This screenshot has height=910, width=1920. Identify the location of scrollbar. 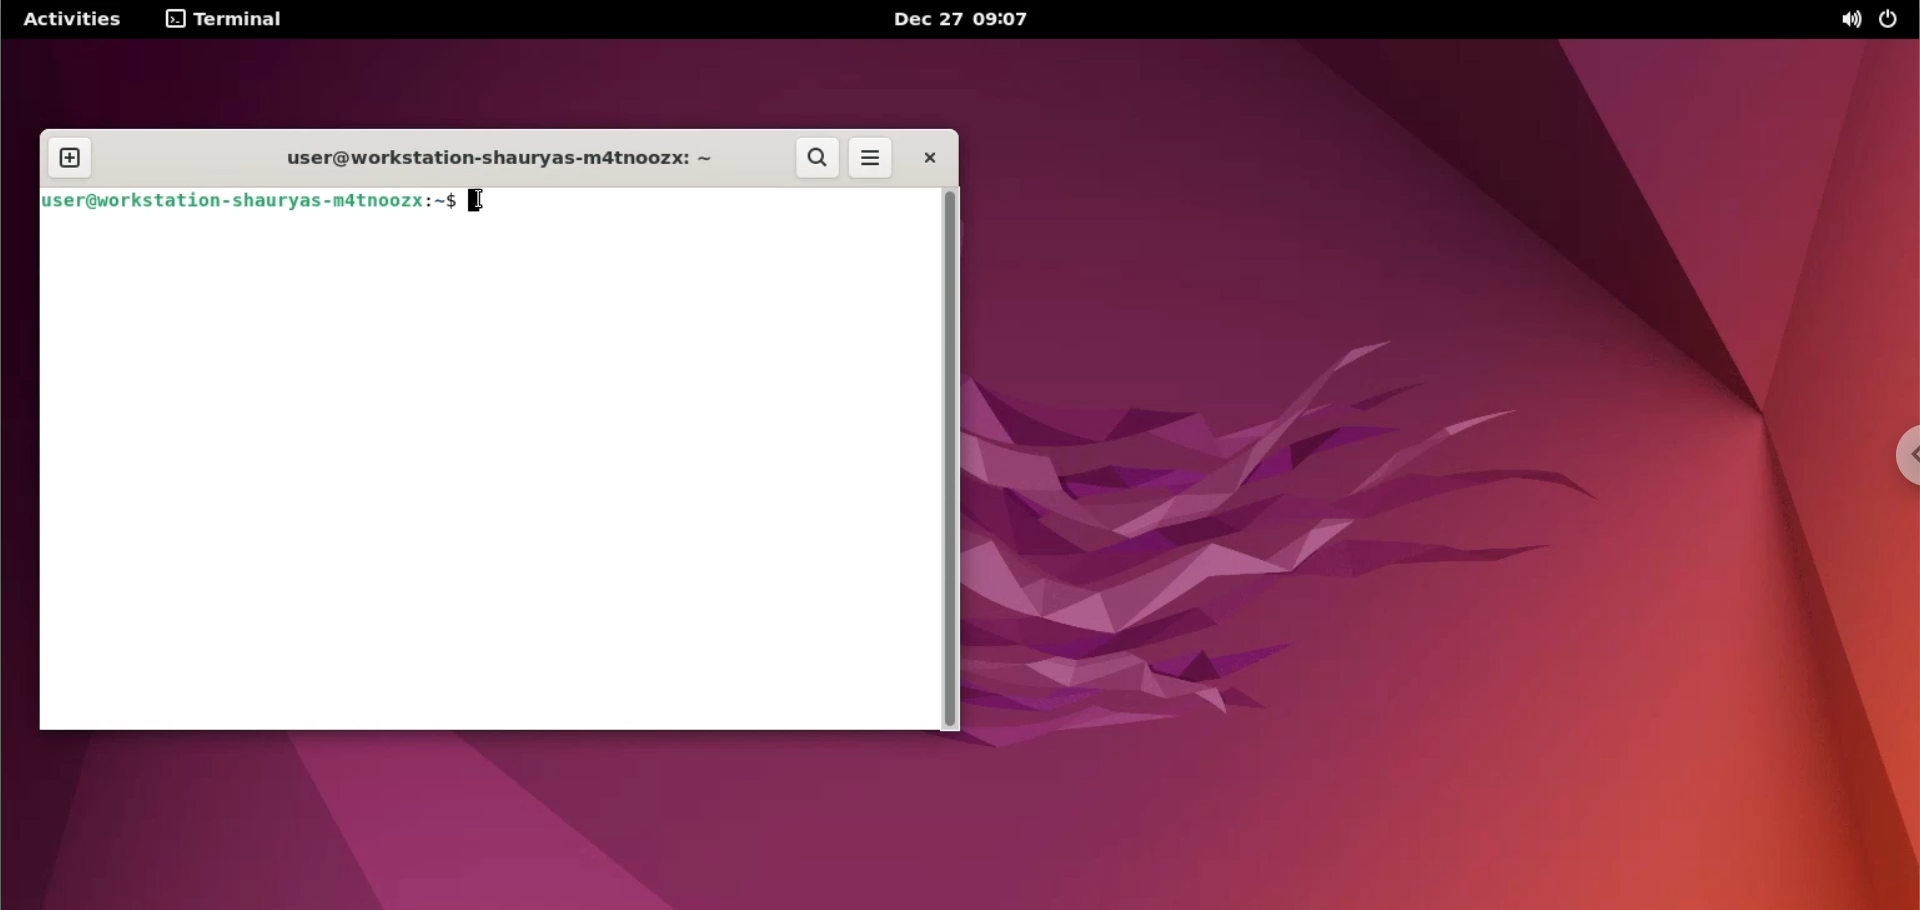
(953, 457).